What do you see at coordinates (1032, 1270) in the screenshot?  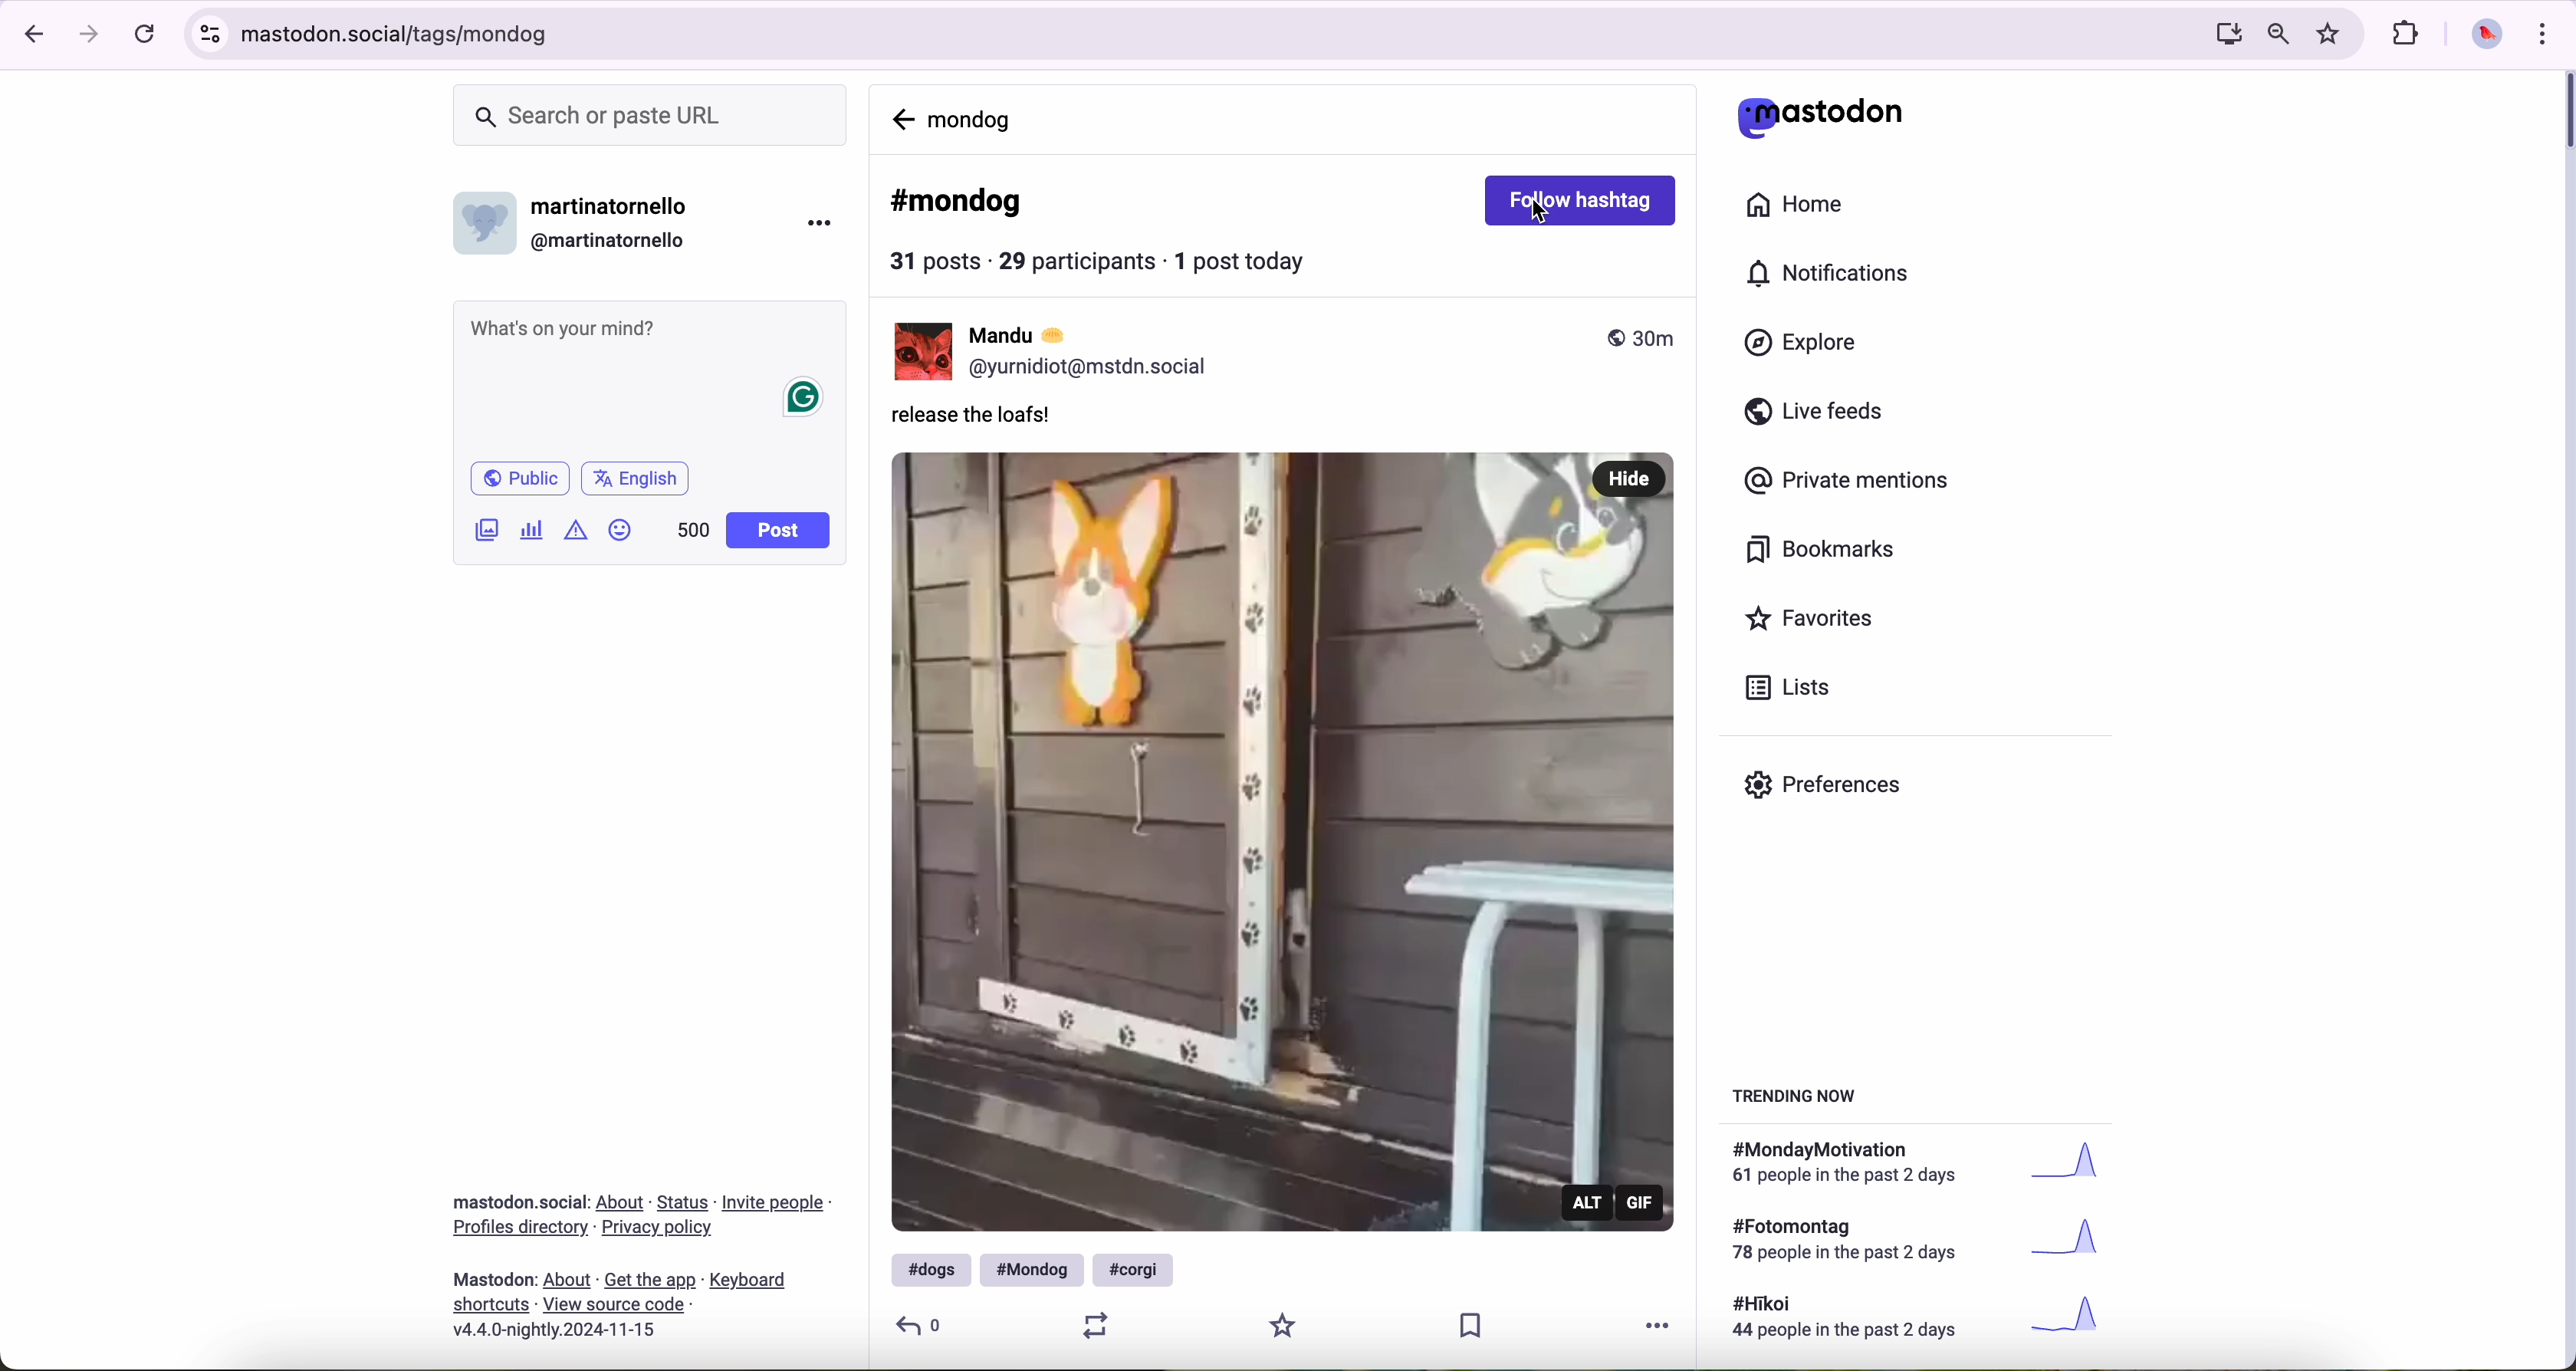 I see `#mondog` at bounding box center [1032, 1270].